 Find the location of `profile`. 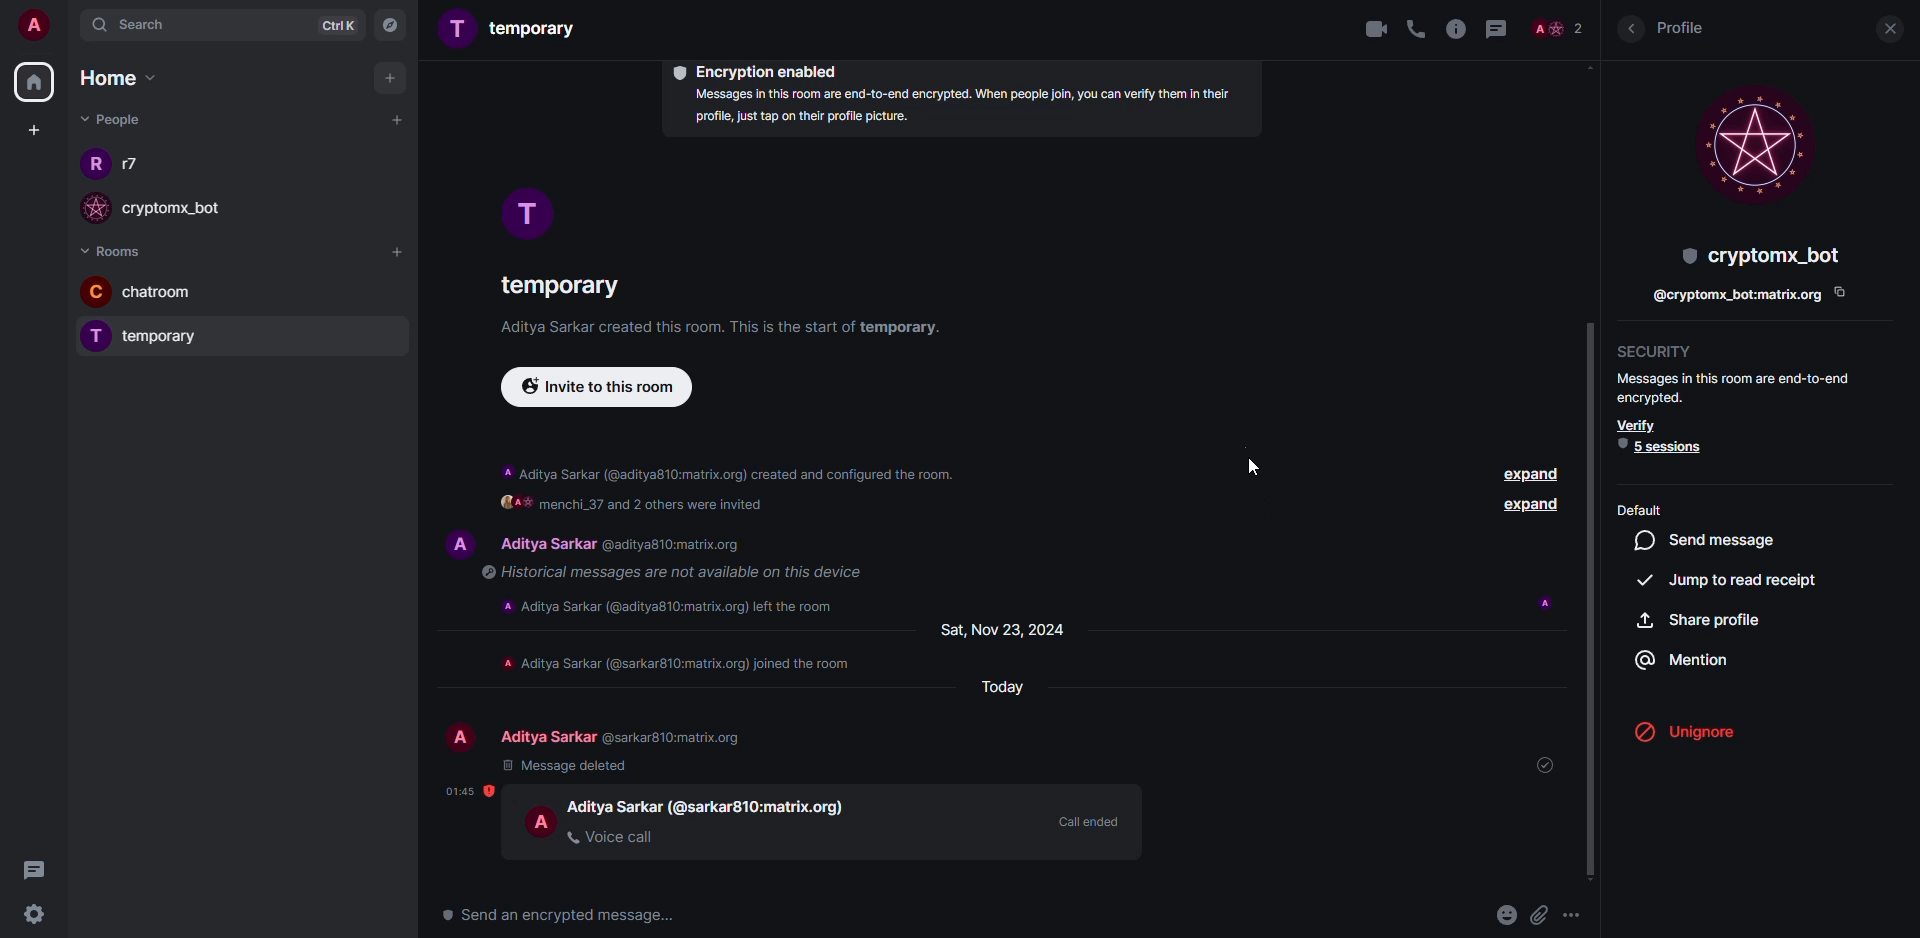

profile is located at coordinates (1754, 143).